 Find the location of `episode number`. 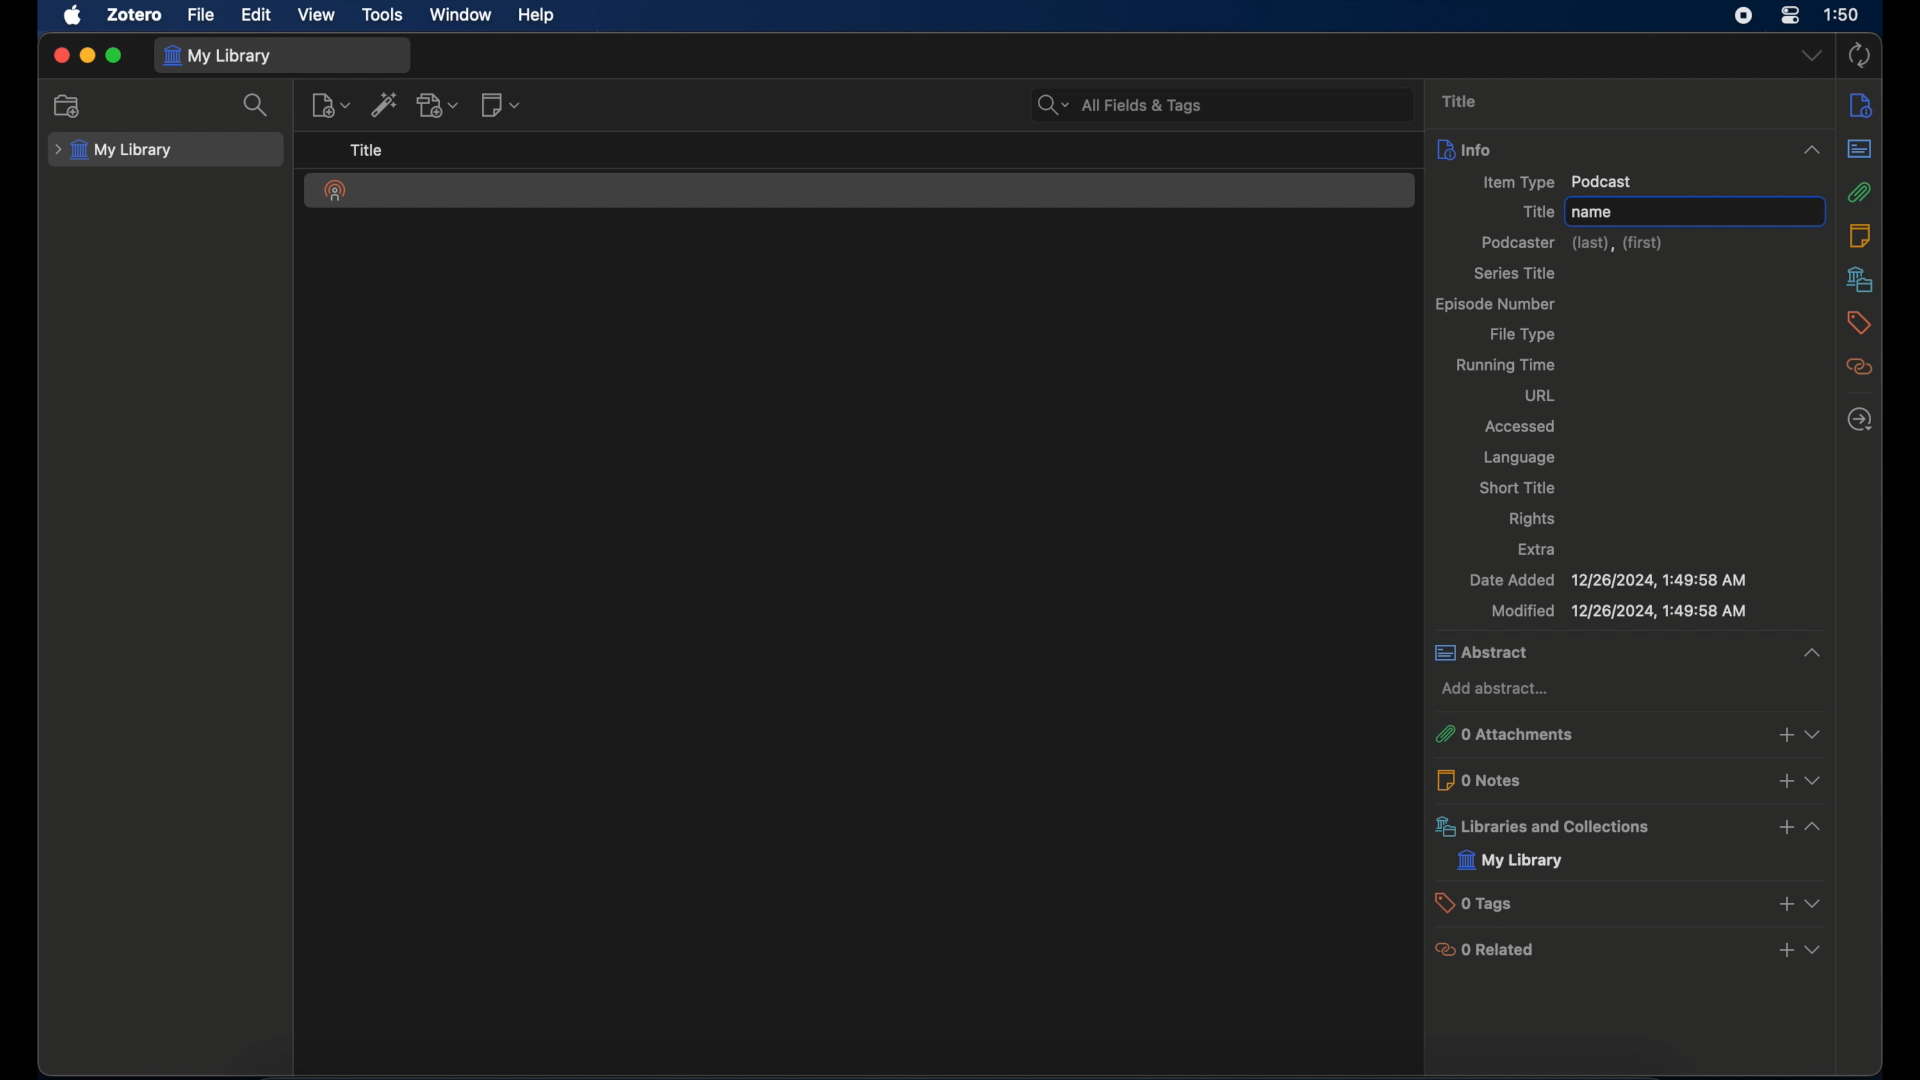

episode number is located at coordinates (1493, 305).